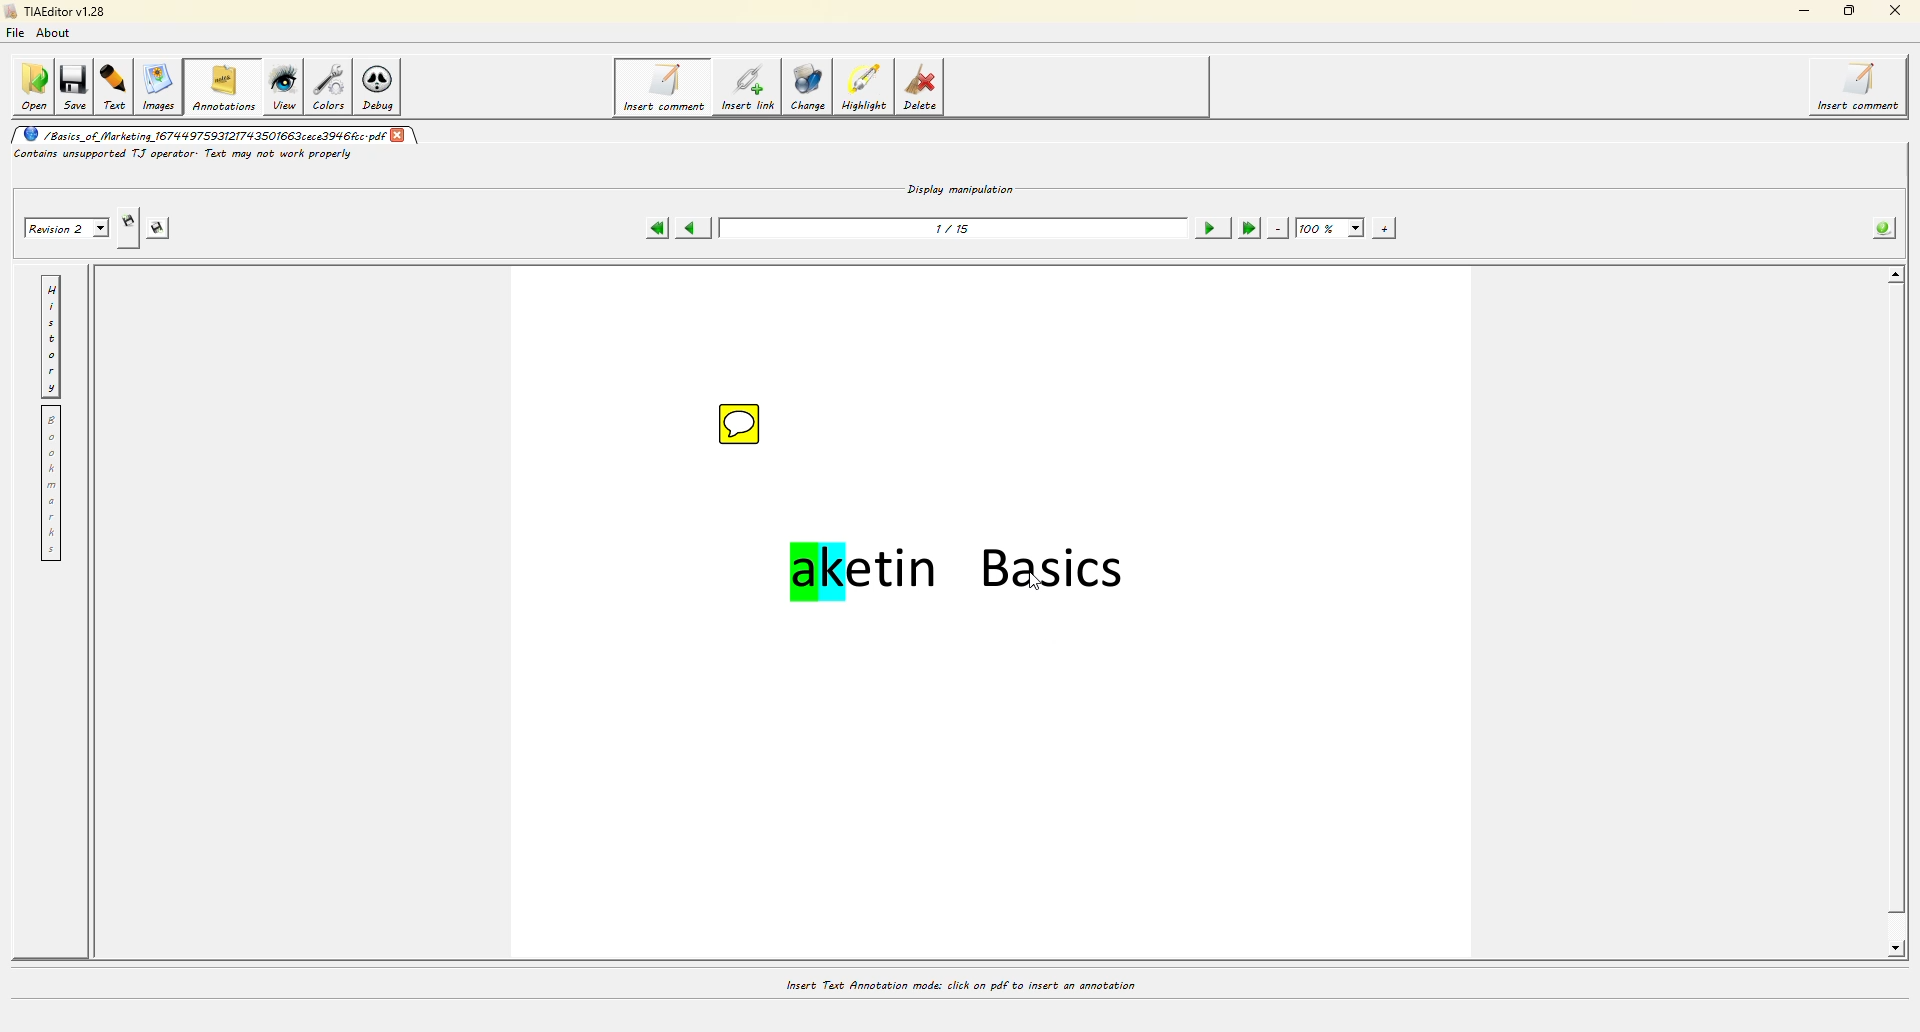  Describe the element at coordinates (384, 89) in the screenshot. I see `debug` at that location.